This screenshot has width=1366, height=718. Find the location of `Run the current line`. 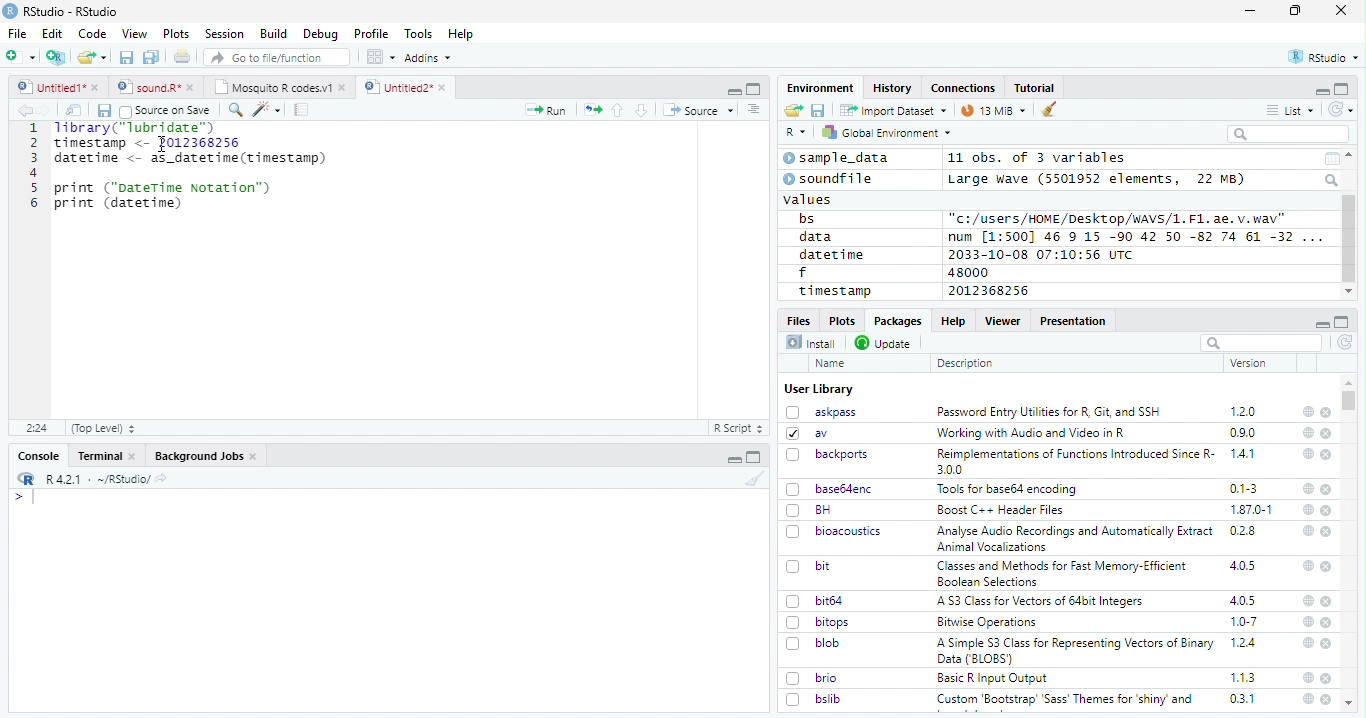

Run the current line is located at coordinates (546, 110).